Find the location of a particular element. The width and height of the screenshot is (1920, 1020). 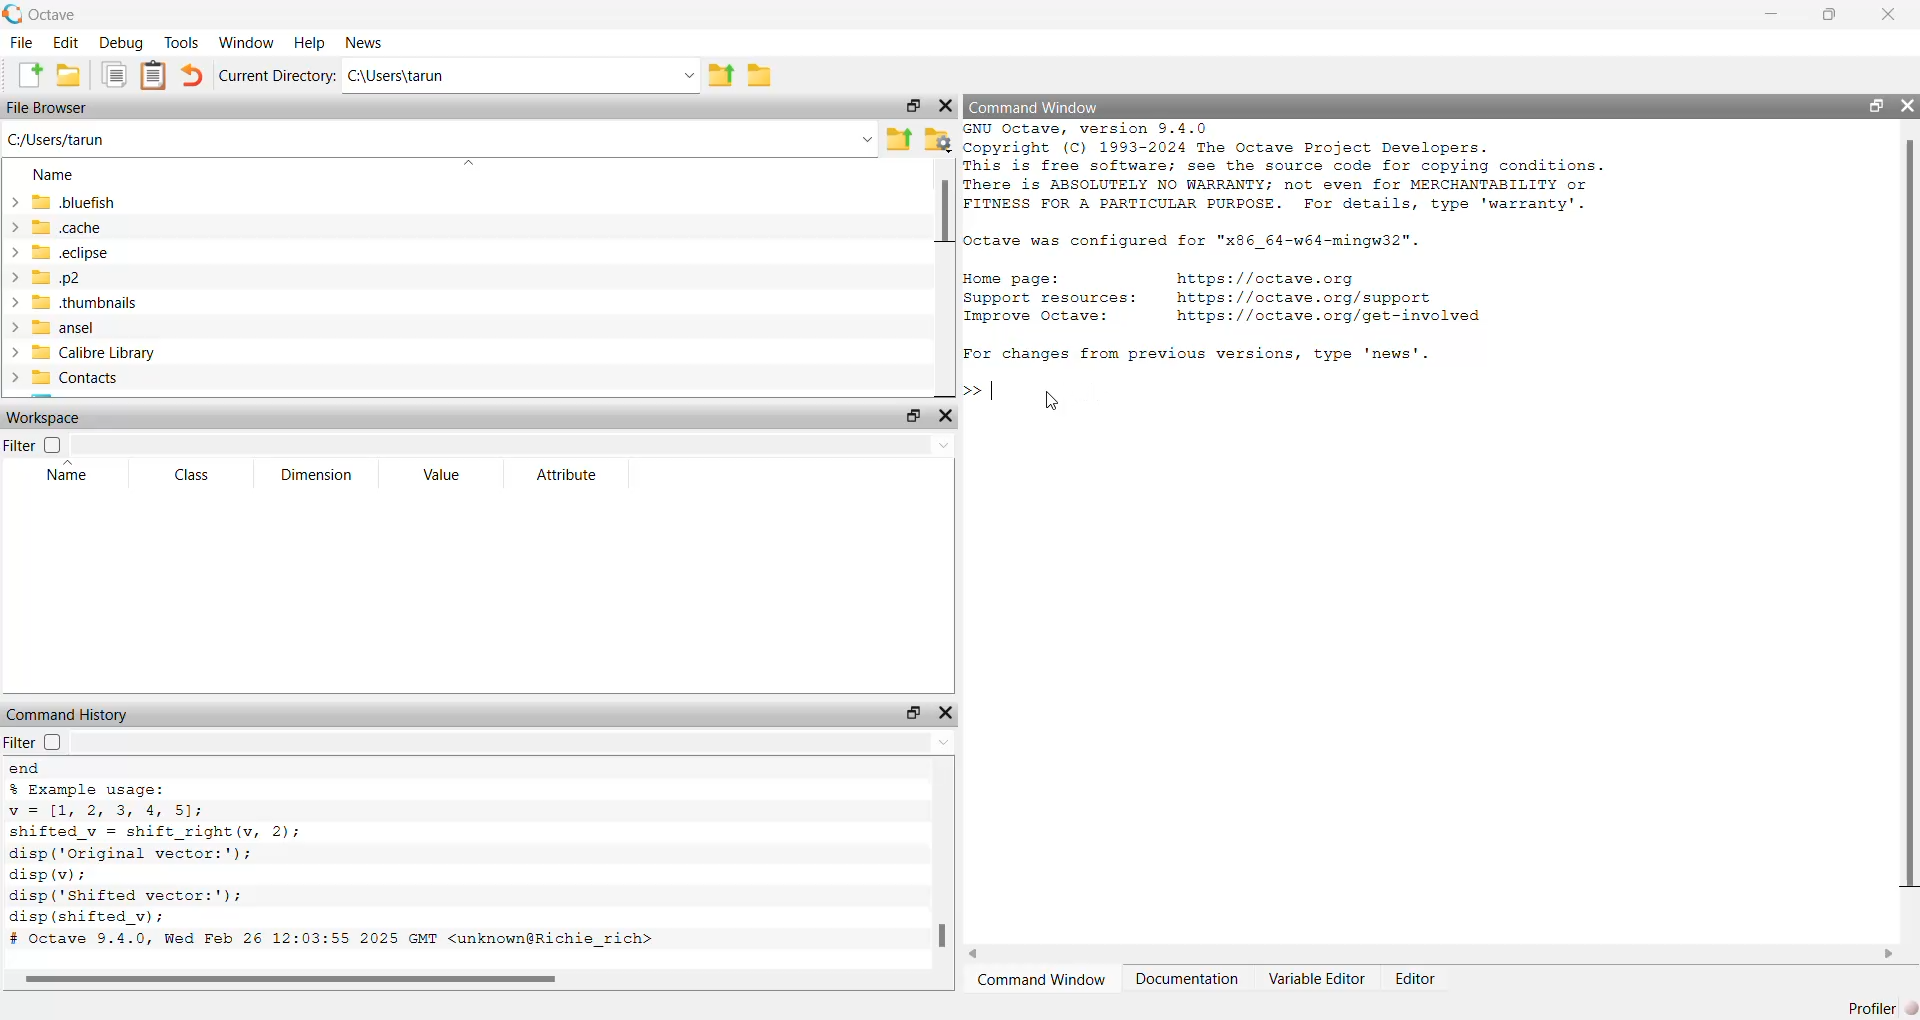

close is located at coordinates (1896, 14).